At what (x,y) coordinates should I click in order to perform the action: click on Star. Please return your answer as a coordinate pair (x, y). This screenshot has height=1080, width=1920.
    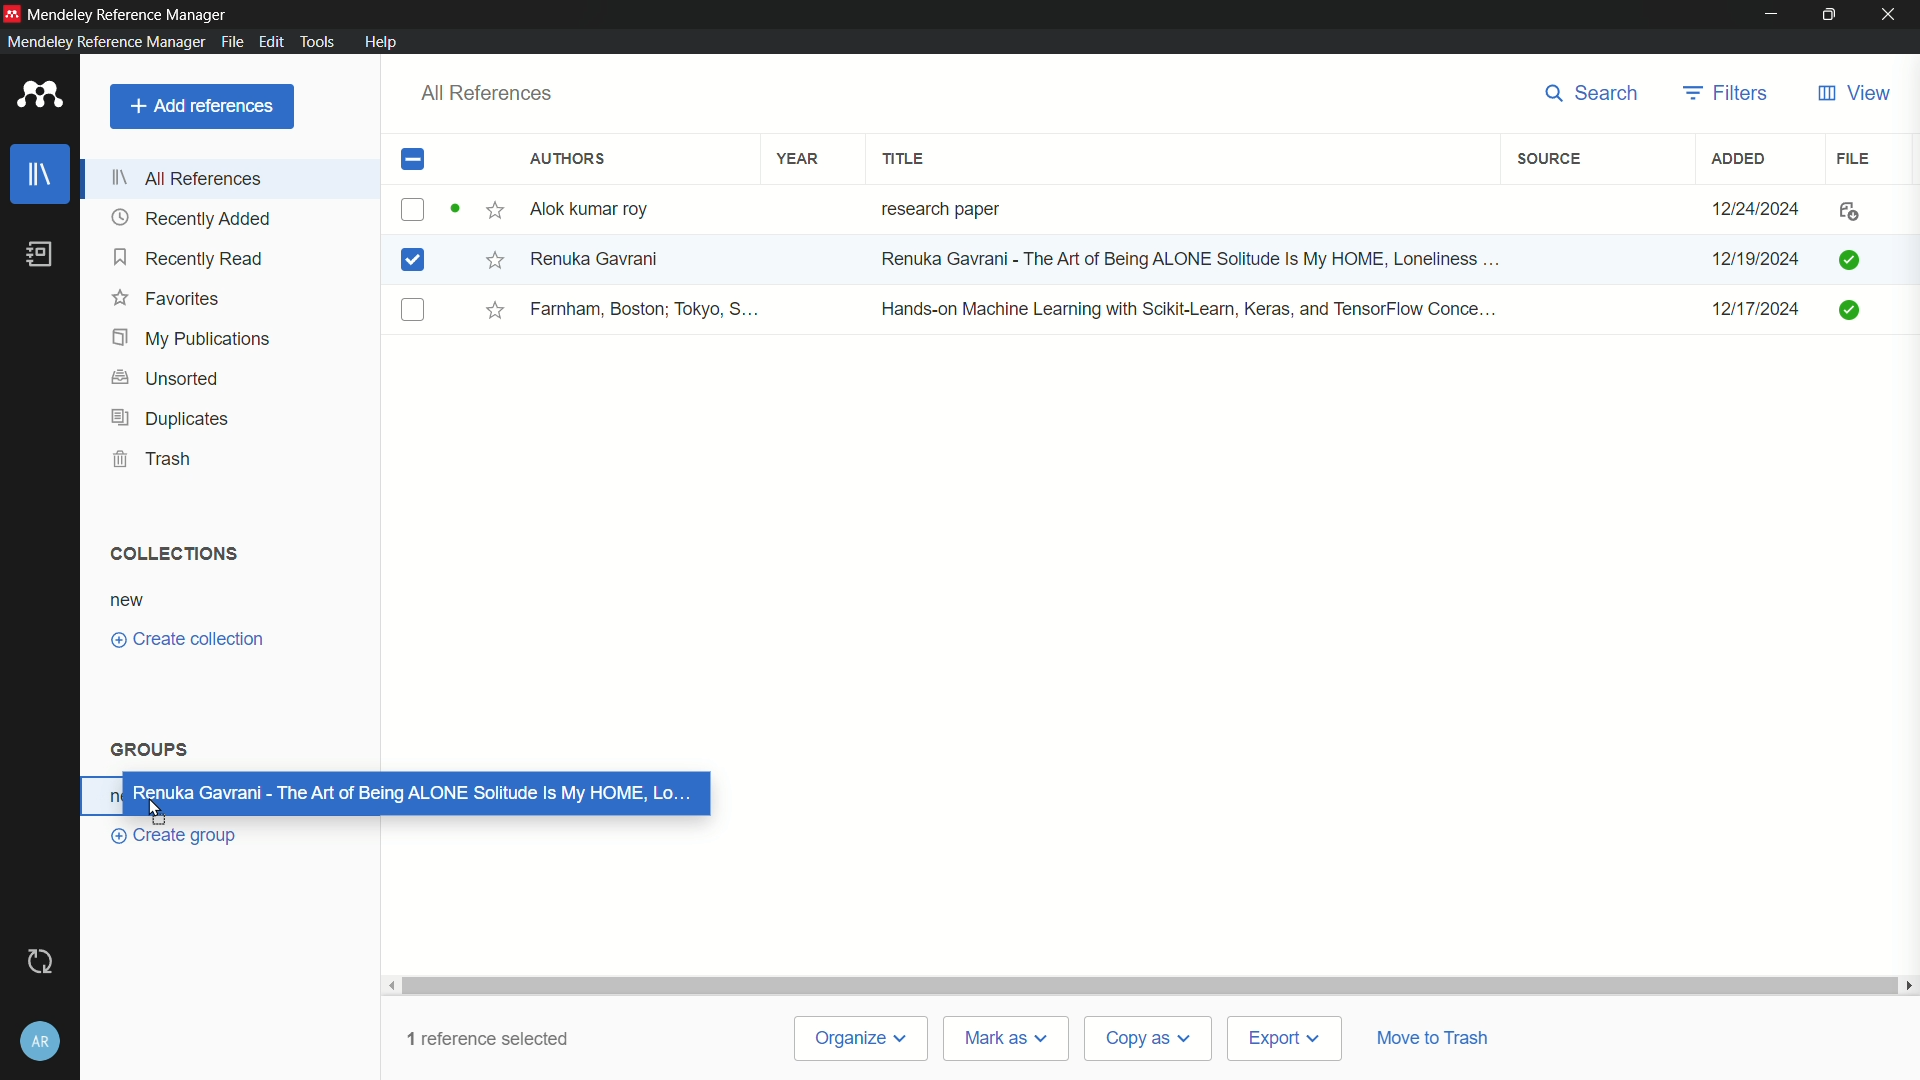
    Looking at the image, I should click on (493, 259).